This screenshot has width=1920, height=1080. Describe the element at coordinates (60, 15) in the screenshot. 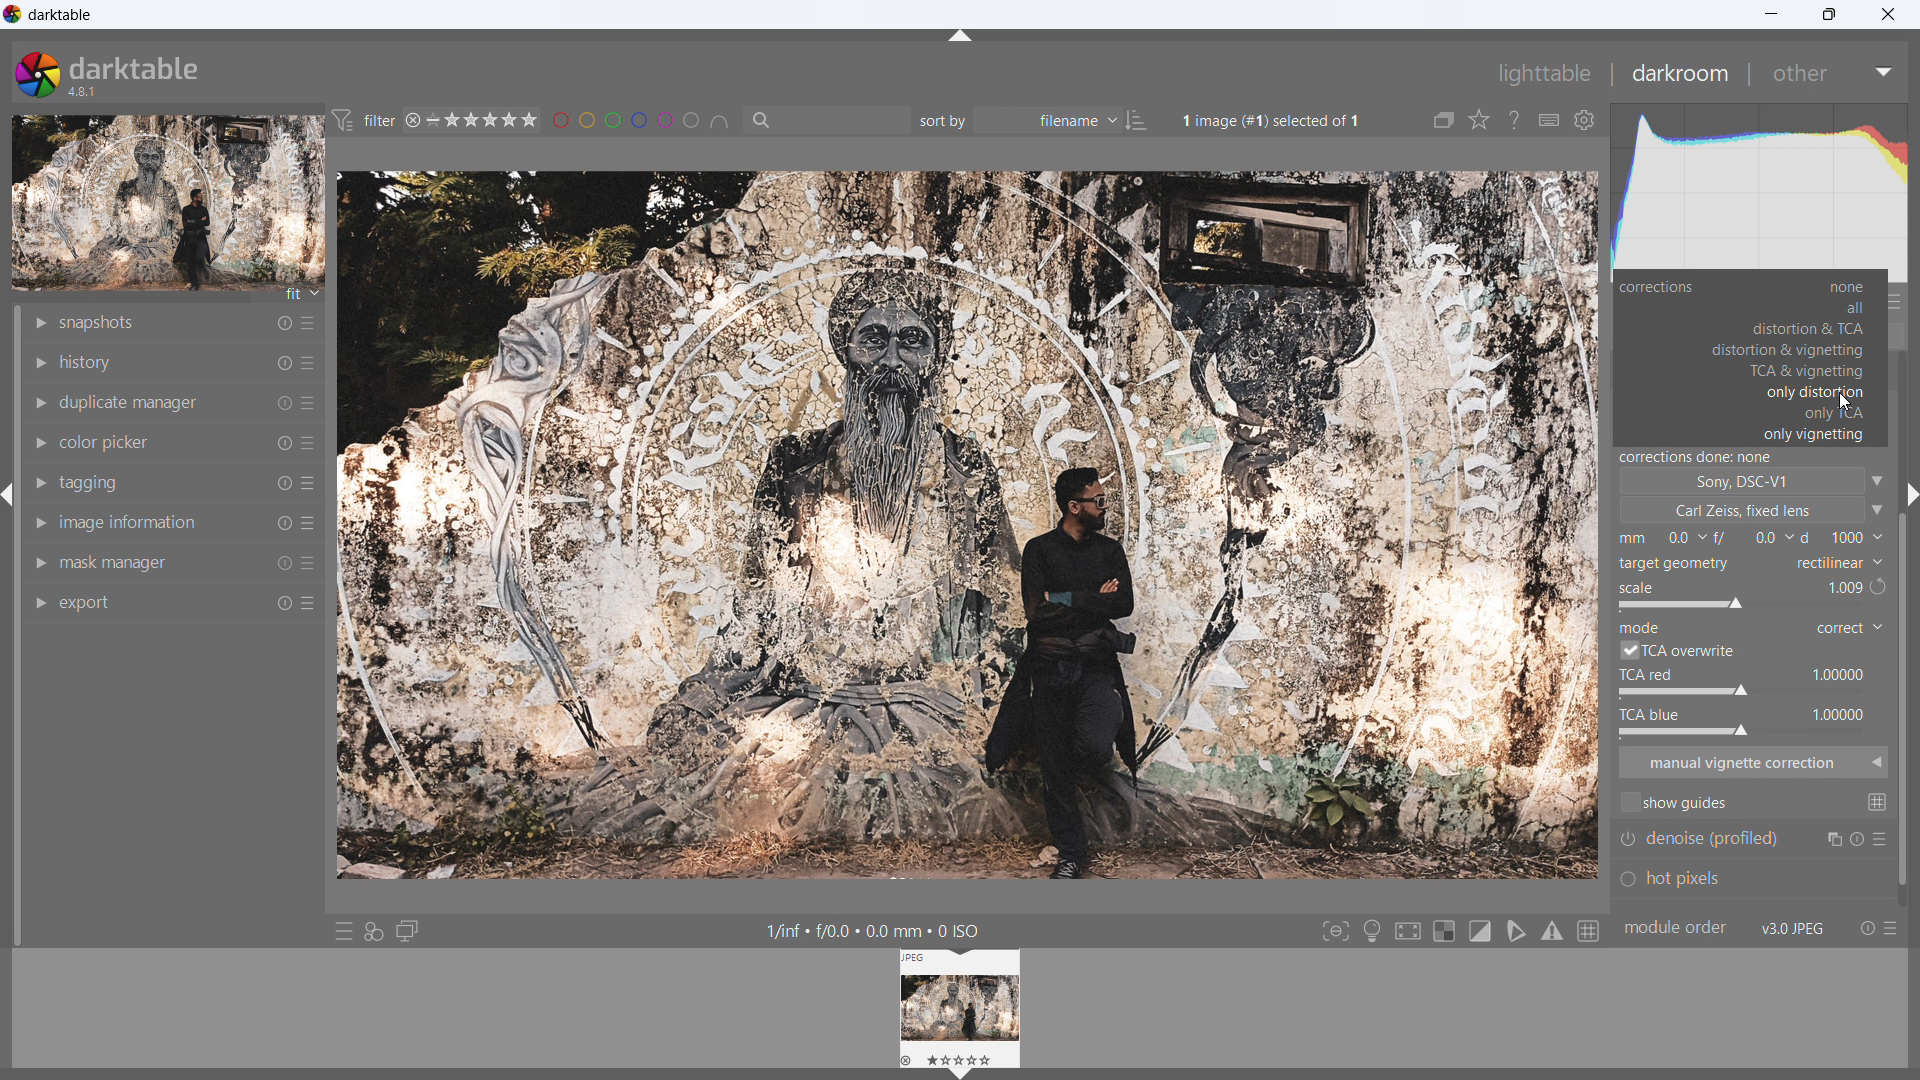

I see `title` at that location.